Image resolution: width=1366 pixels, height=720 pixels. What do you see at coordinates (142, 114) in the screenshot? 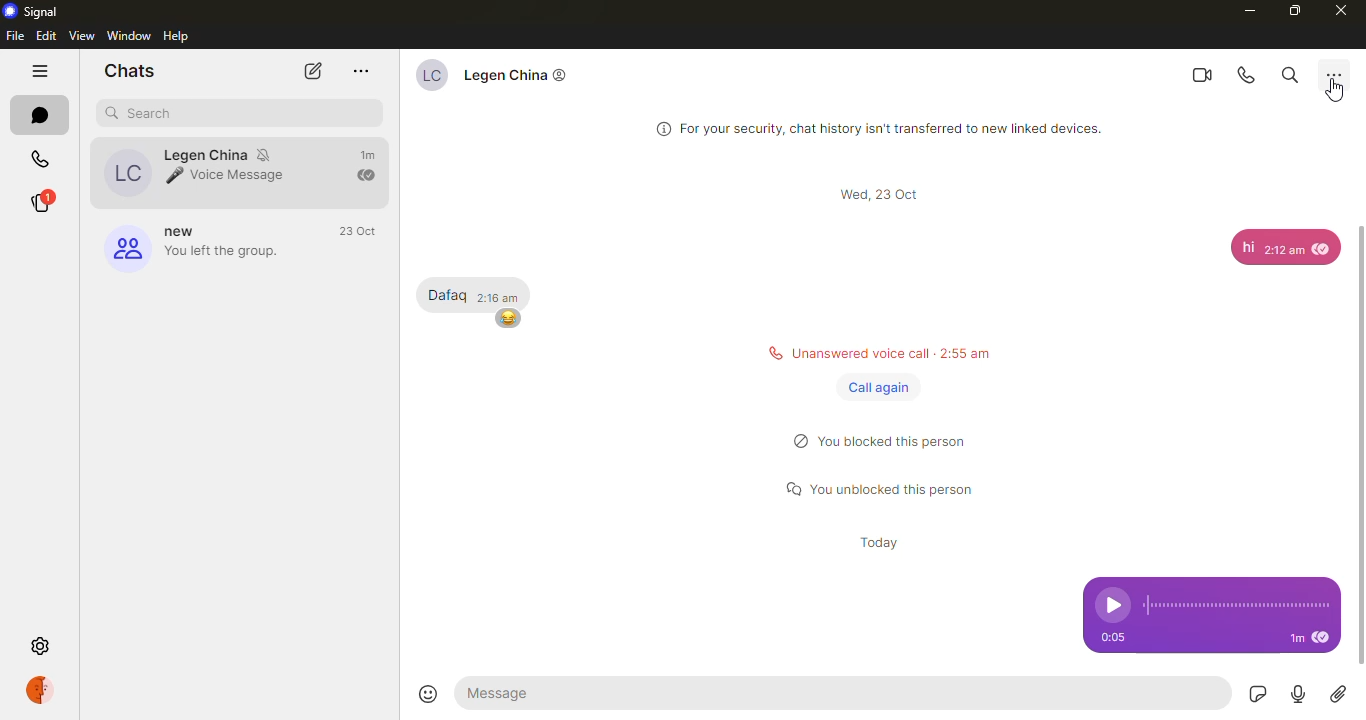
I see `search` at bounding box center [142, 114].